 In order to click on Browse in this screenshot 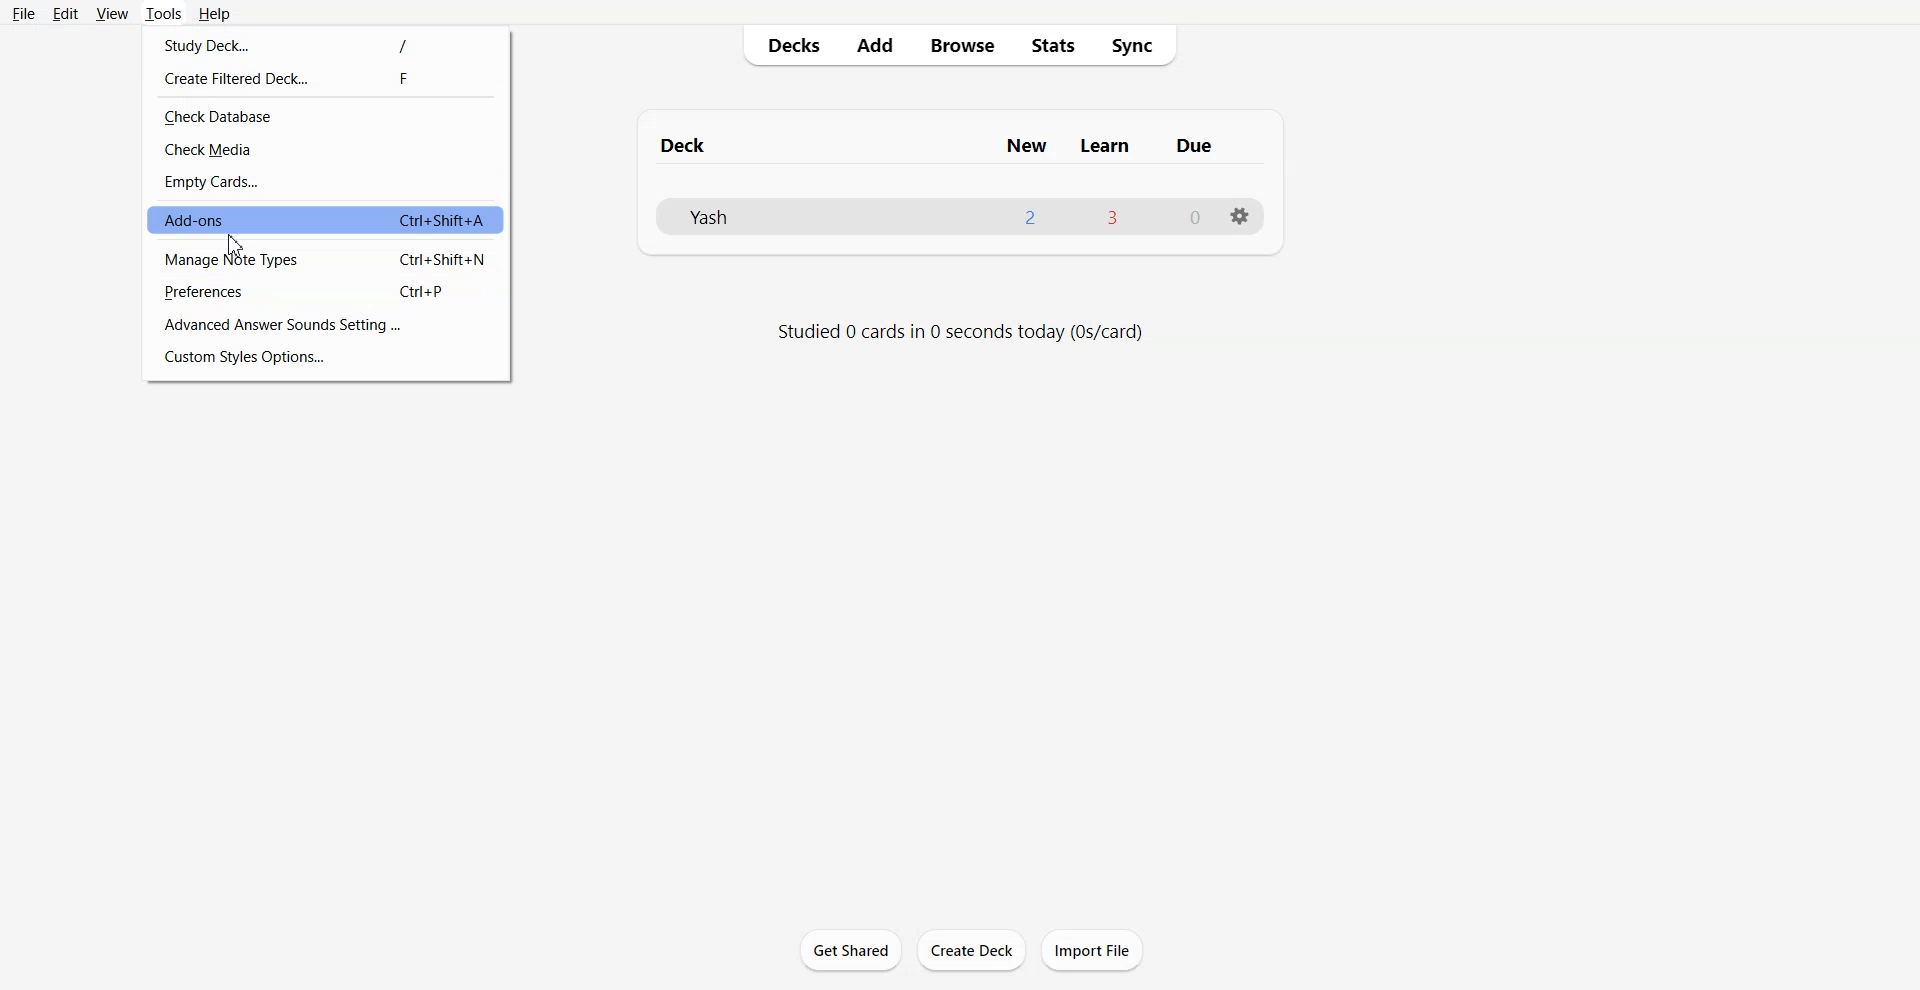, I will do `click(963, 45)`.